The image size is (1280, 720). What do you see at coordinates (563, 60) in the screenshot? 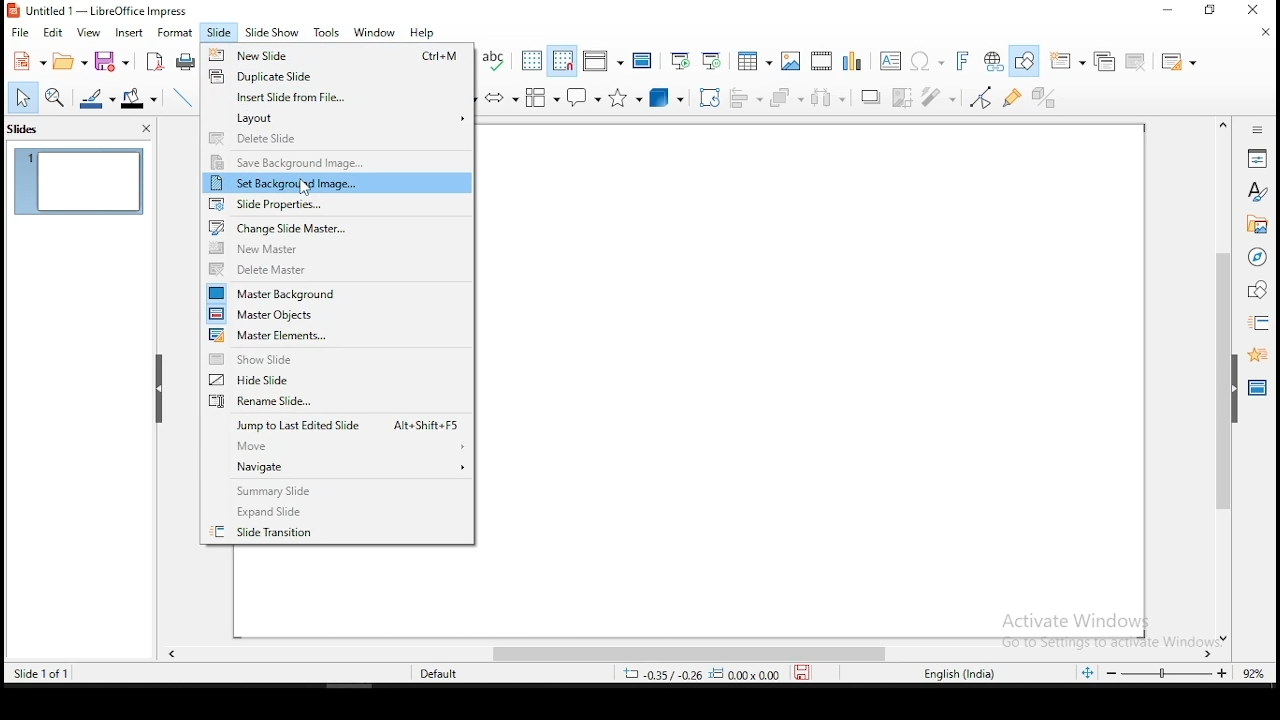
I see `snap to grids` at bounding box center [563, 60].